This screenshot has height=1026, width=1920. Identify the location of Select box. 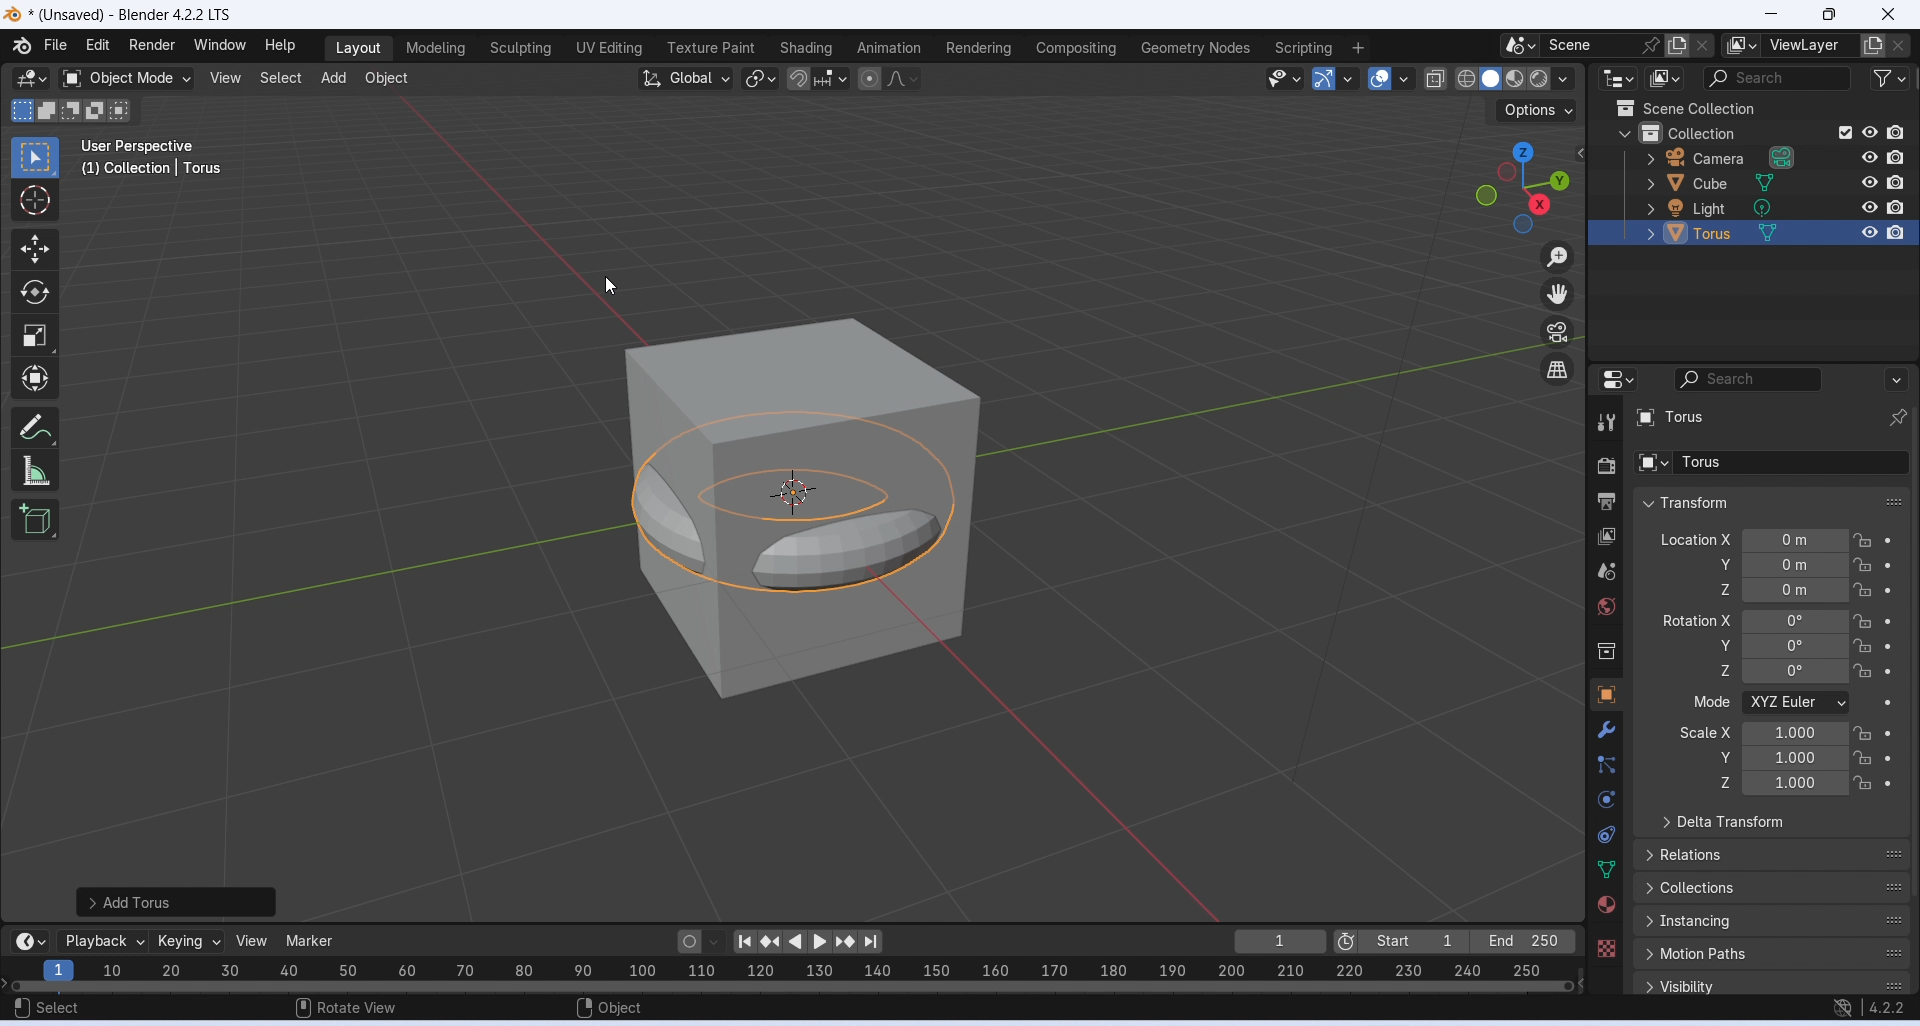
(36, 158).